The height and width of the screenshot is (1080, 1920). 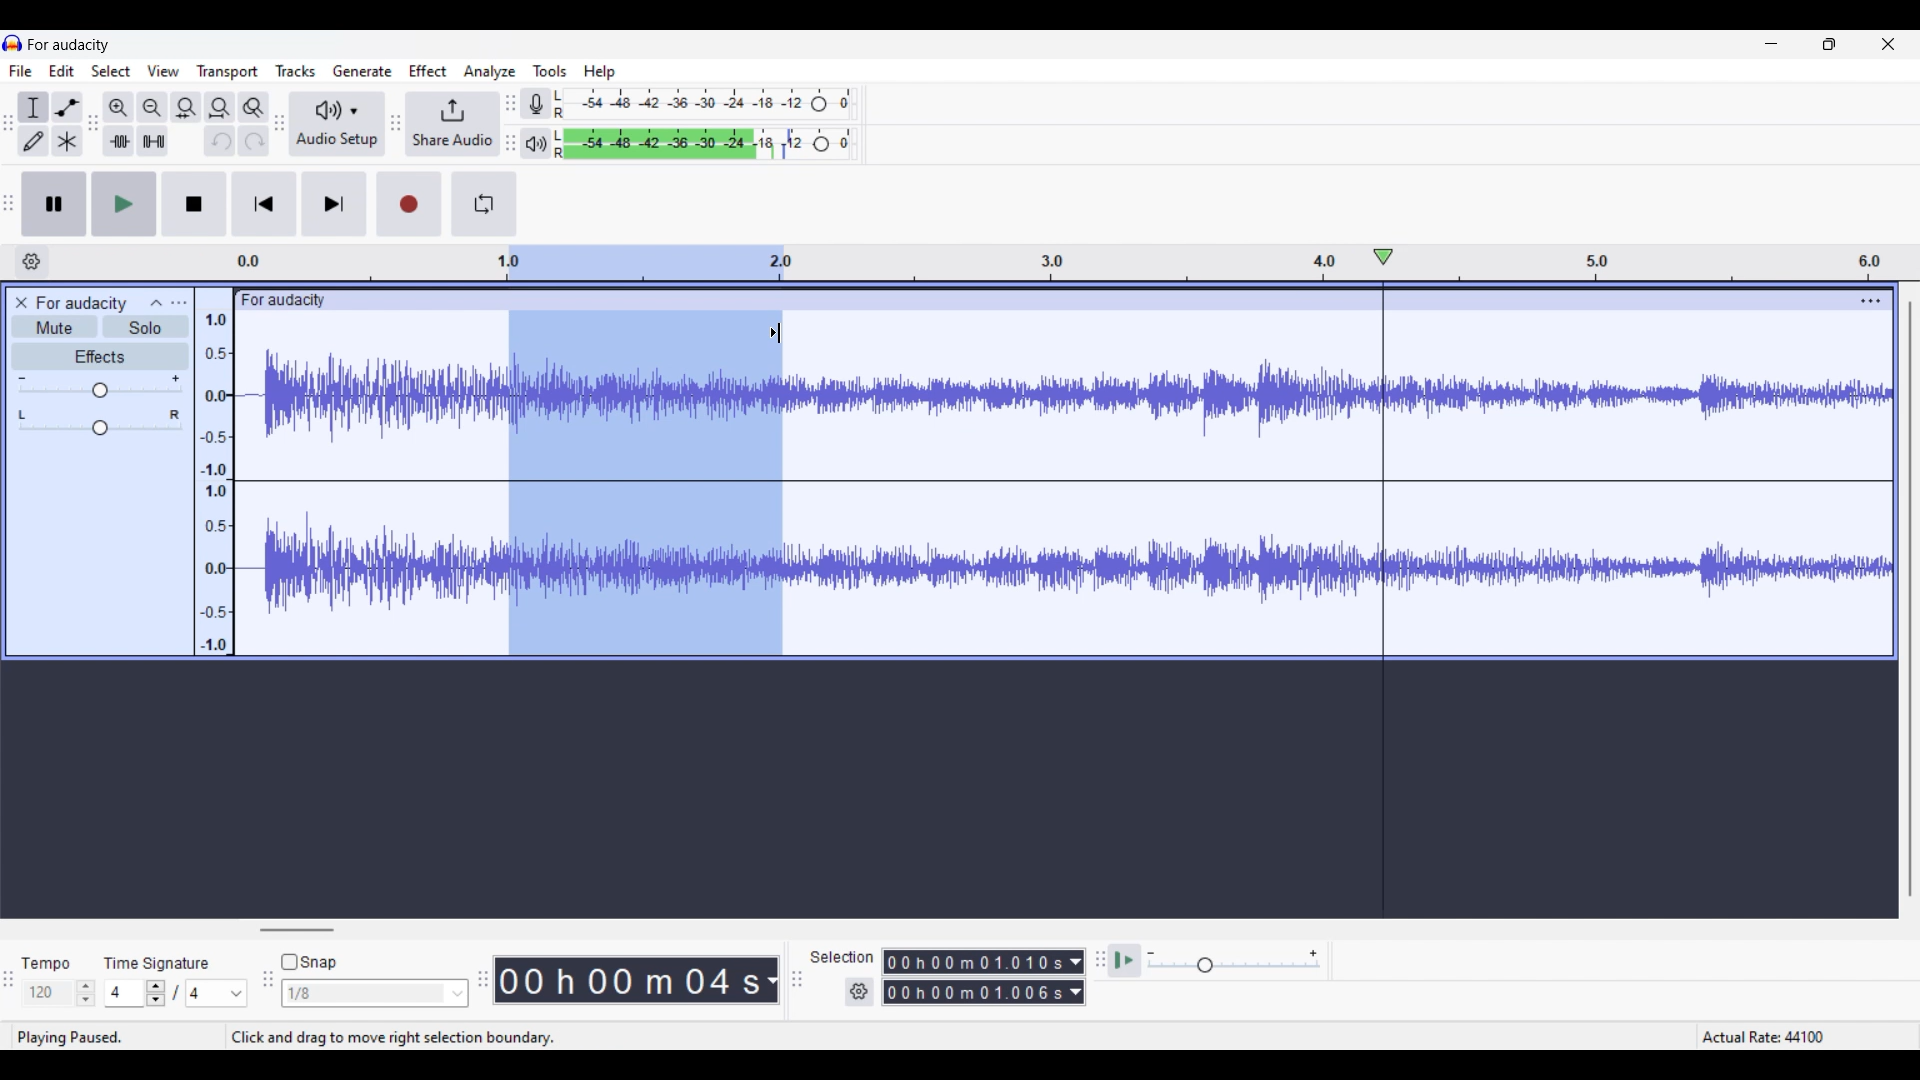 I want to click on selection, so click(x=841, y=956).